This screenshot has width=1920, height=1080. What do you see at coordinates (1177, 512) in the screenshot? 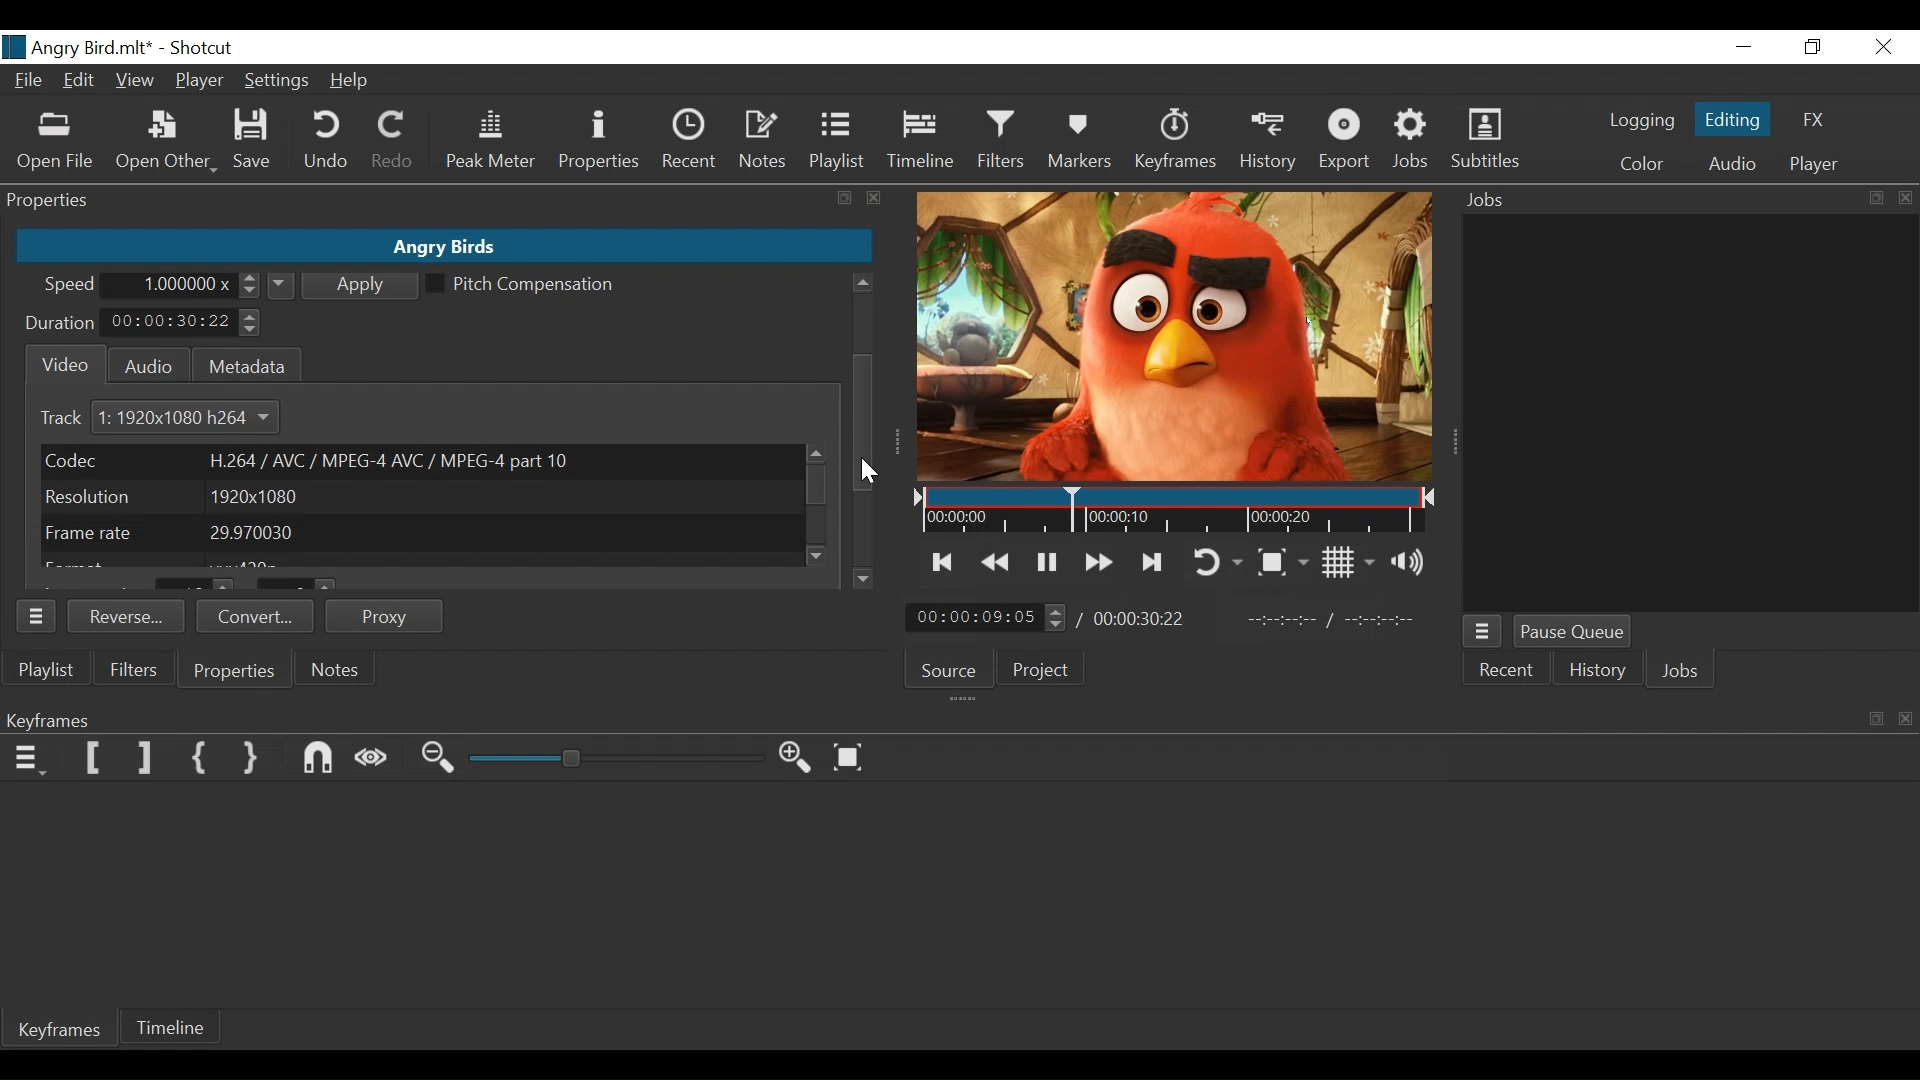
I see `Timeline` at bounding box center [1177, 512].